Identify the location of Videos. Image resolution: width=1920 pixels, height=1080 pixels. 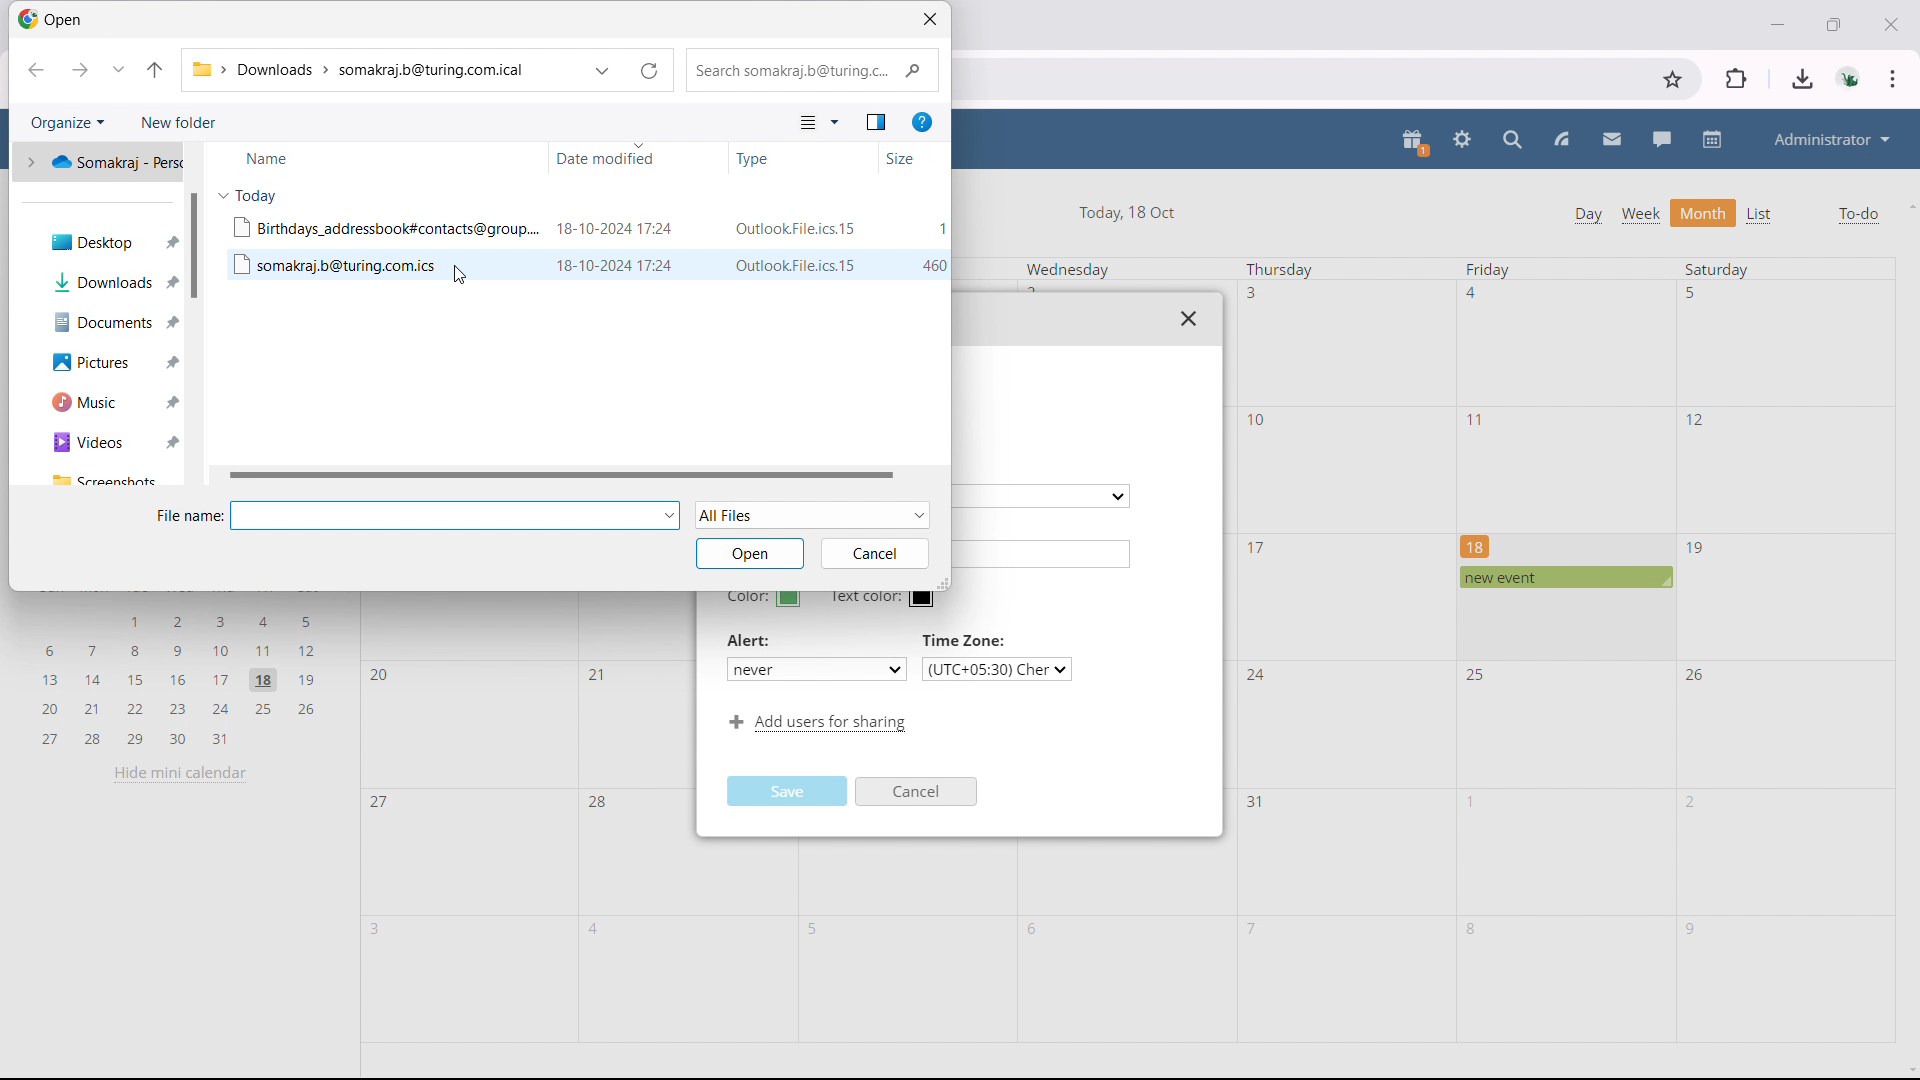
(99, 443).